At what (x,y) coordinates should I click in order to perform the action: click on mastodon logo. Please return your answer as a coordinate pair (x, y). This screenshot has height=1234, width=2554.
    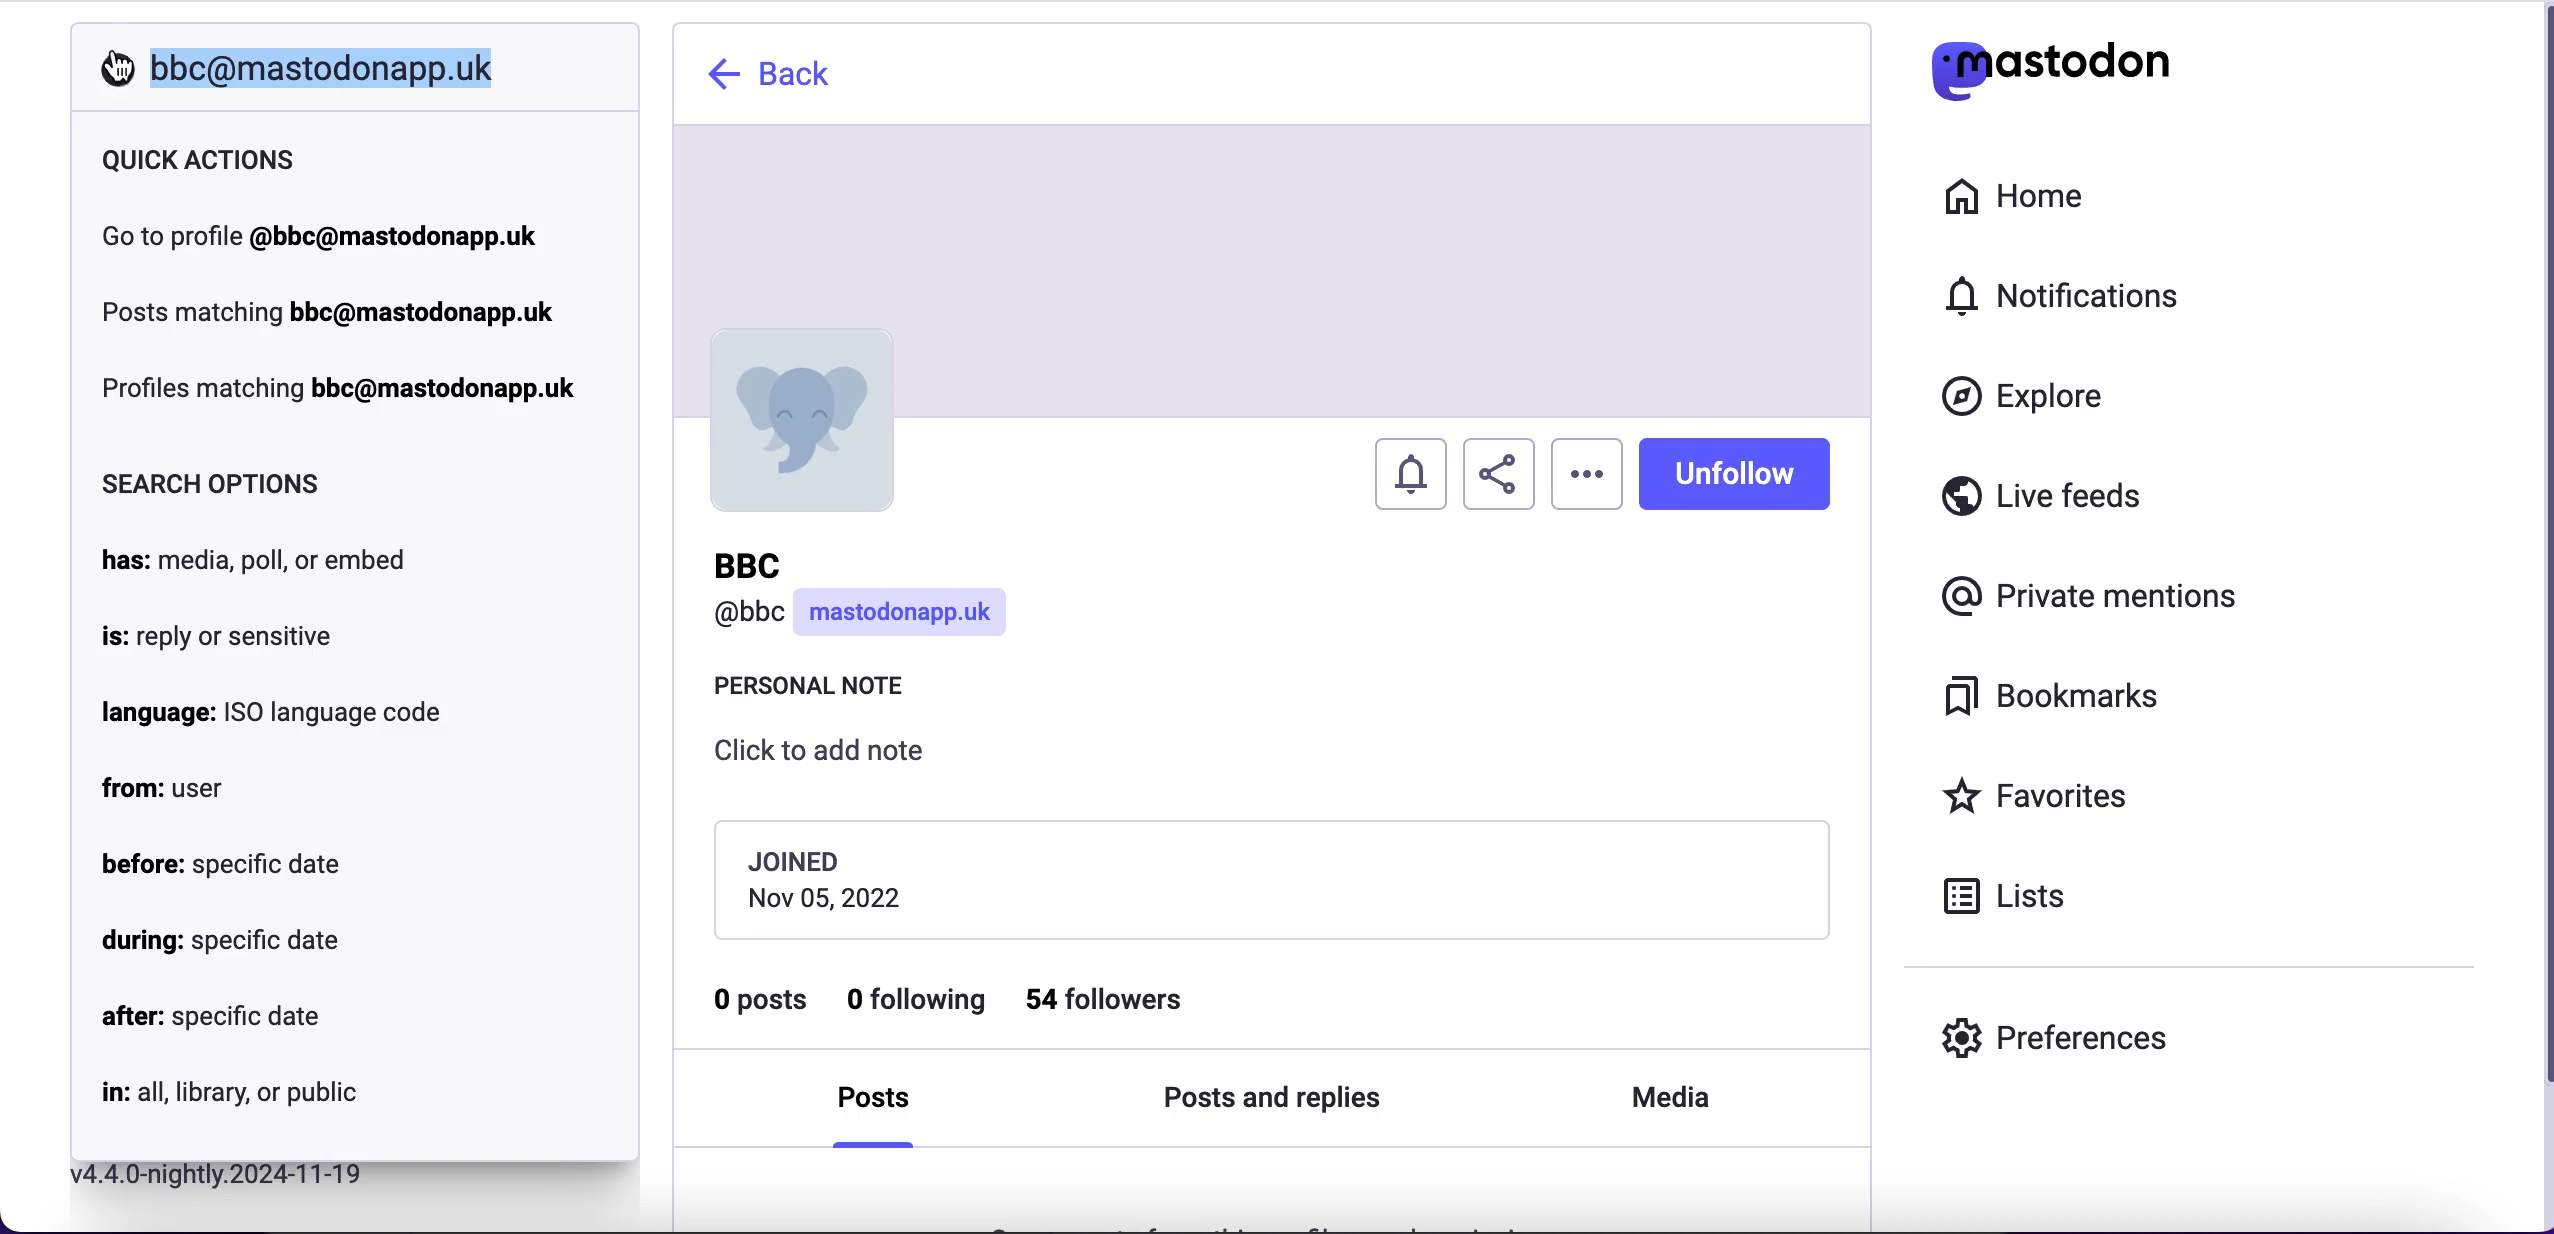
    Looking at the image, I should click on (2050, 65).